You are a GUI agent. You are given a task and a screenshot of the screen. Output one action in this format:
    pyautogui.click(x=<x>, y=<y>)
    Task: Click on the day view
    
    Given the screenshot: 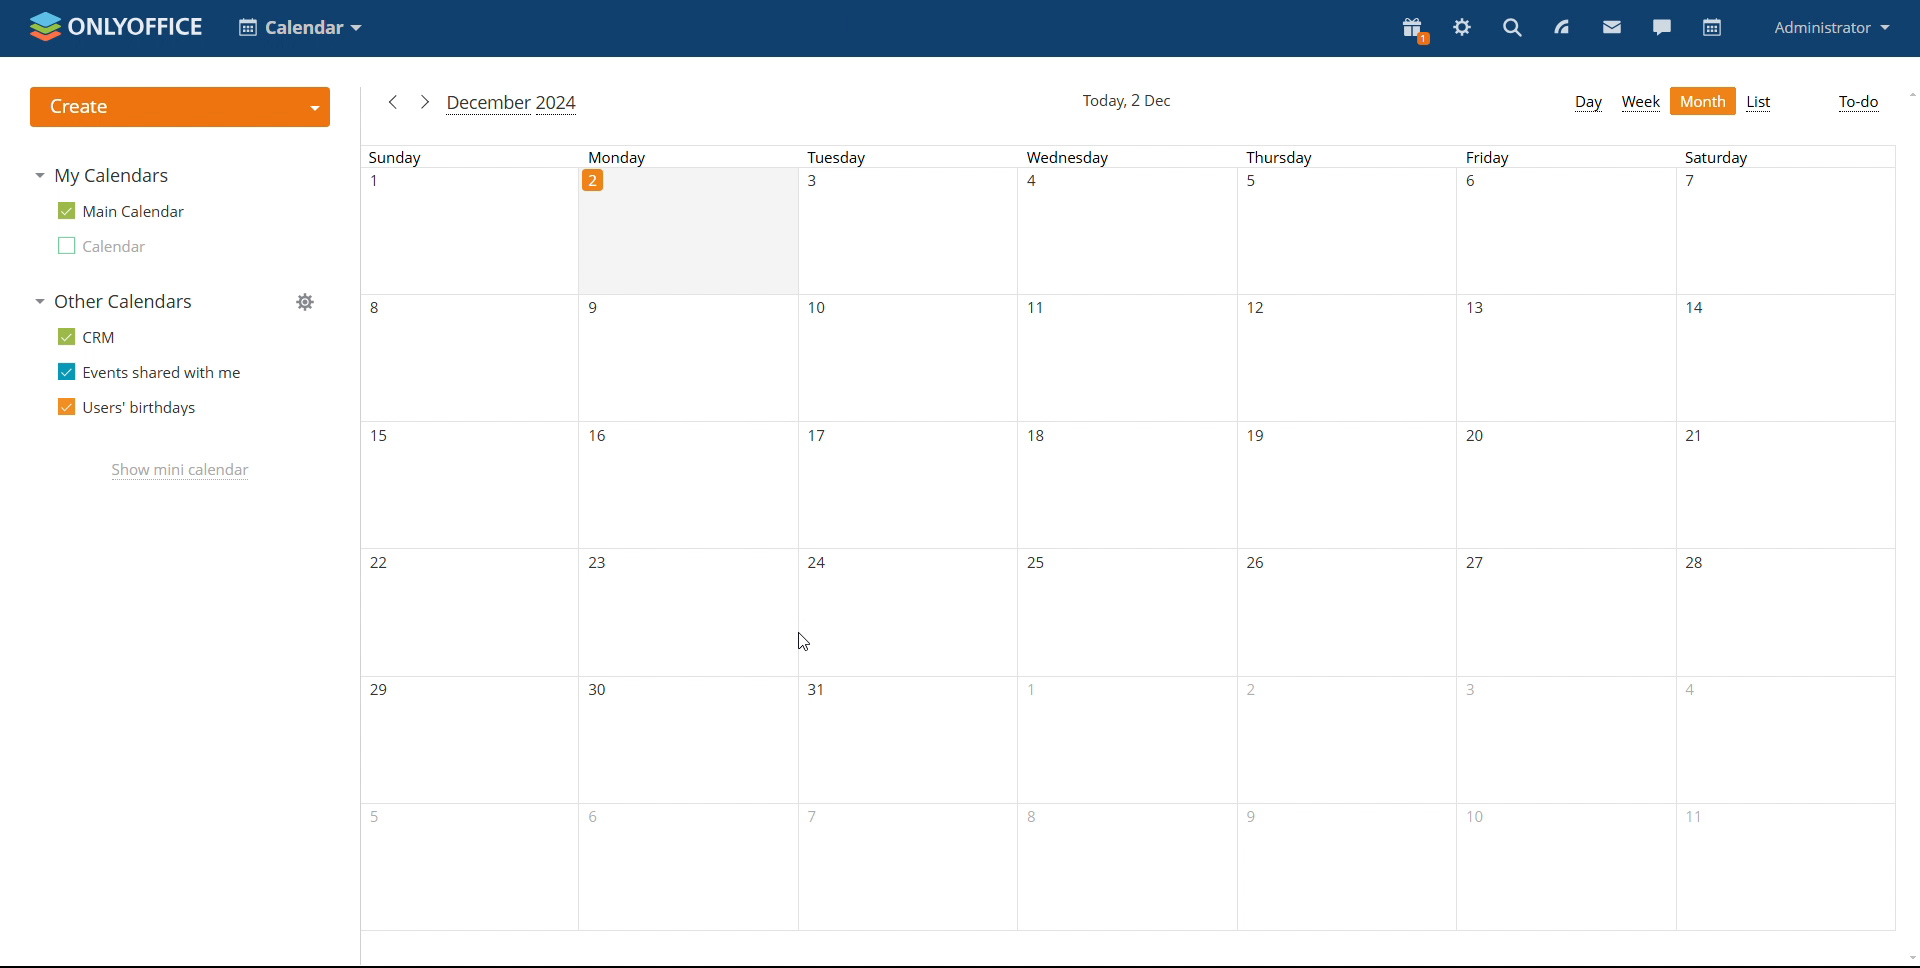 What is the action you would take?
    pyautogui.click(x=1588, y=102)
    